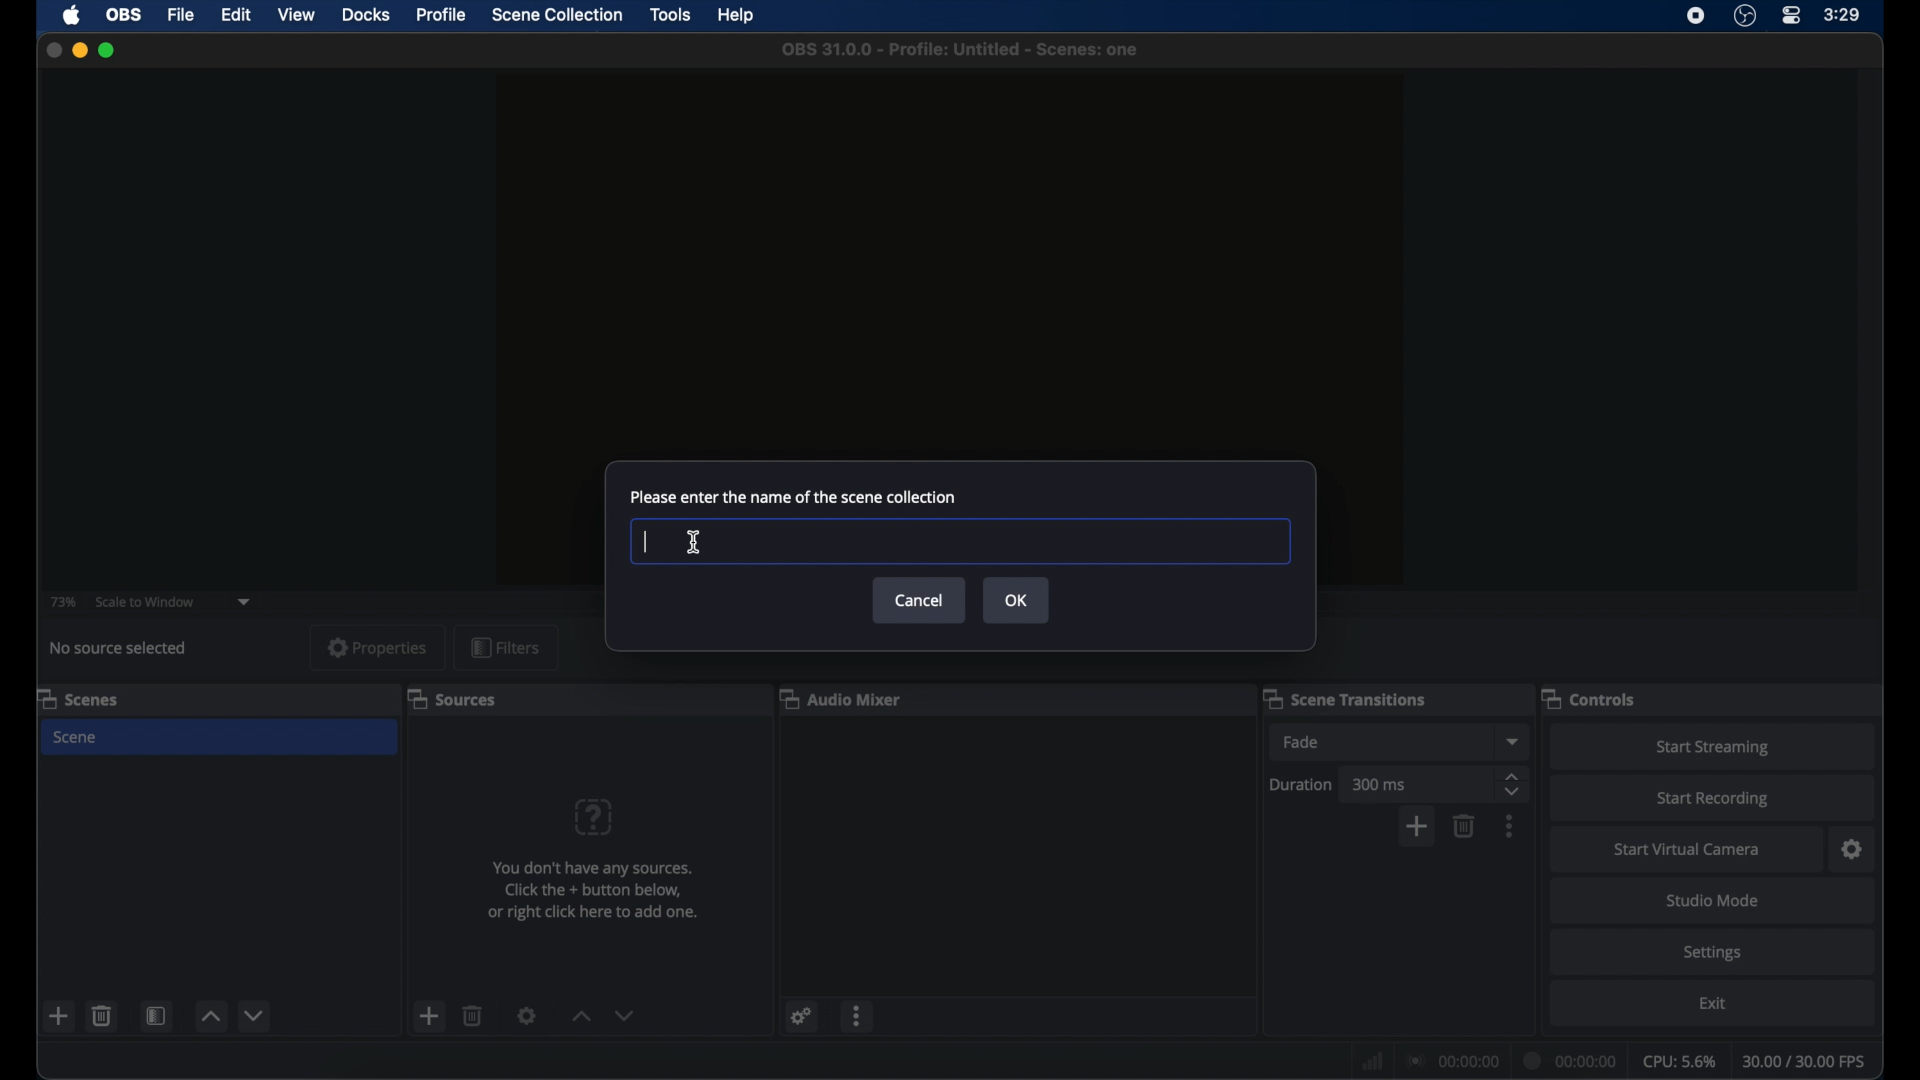 Image resolution: width=1920 pixels, height=1080 pixels. Describe the element at coordinates (1806, 1061) in the screenshot. I see `fps` at that location.